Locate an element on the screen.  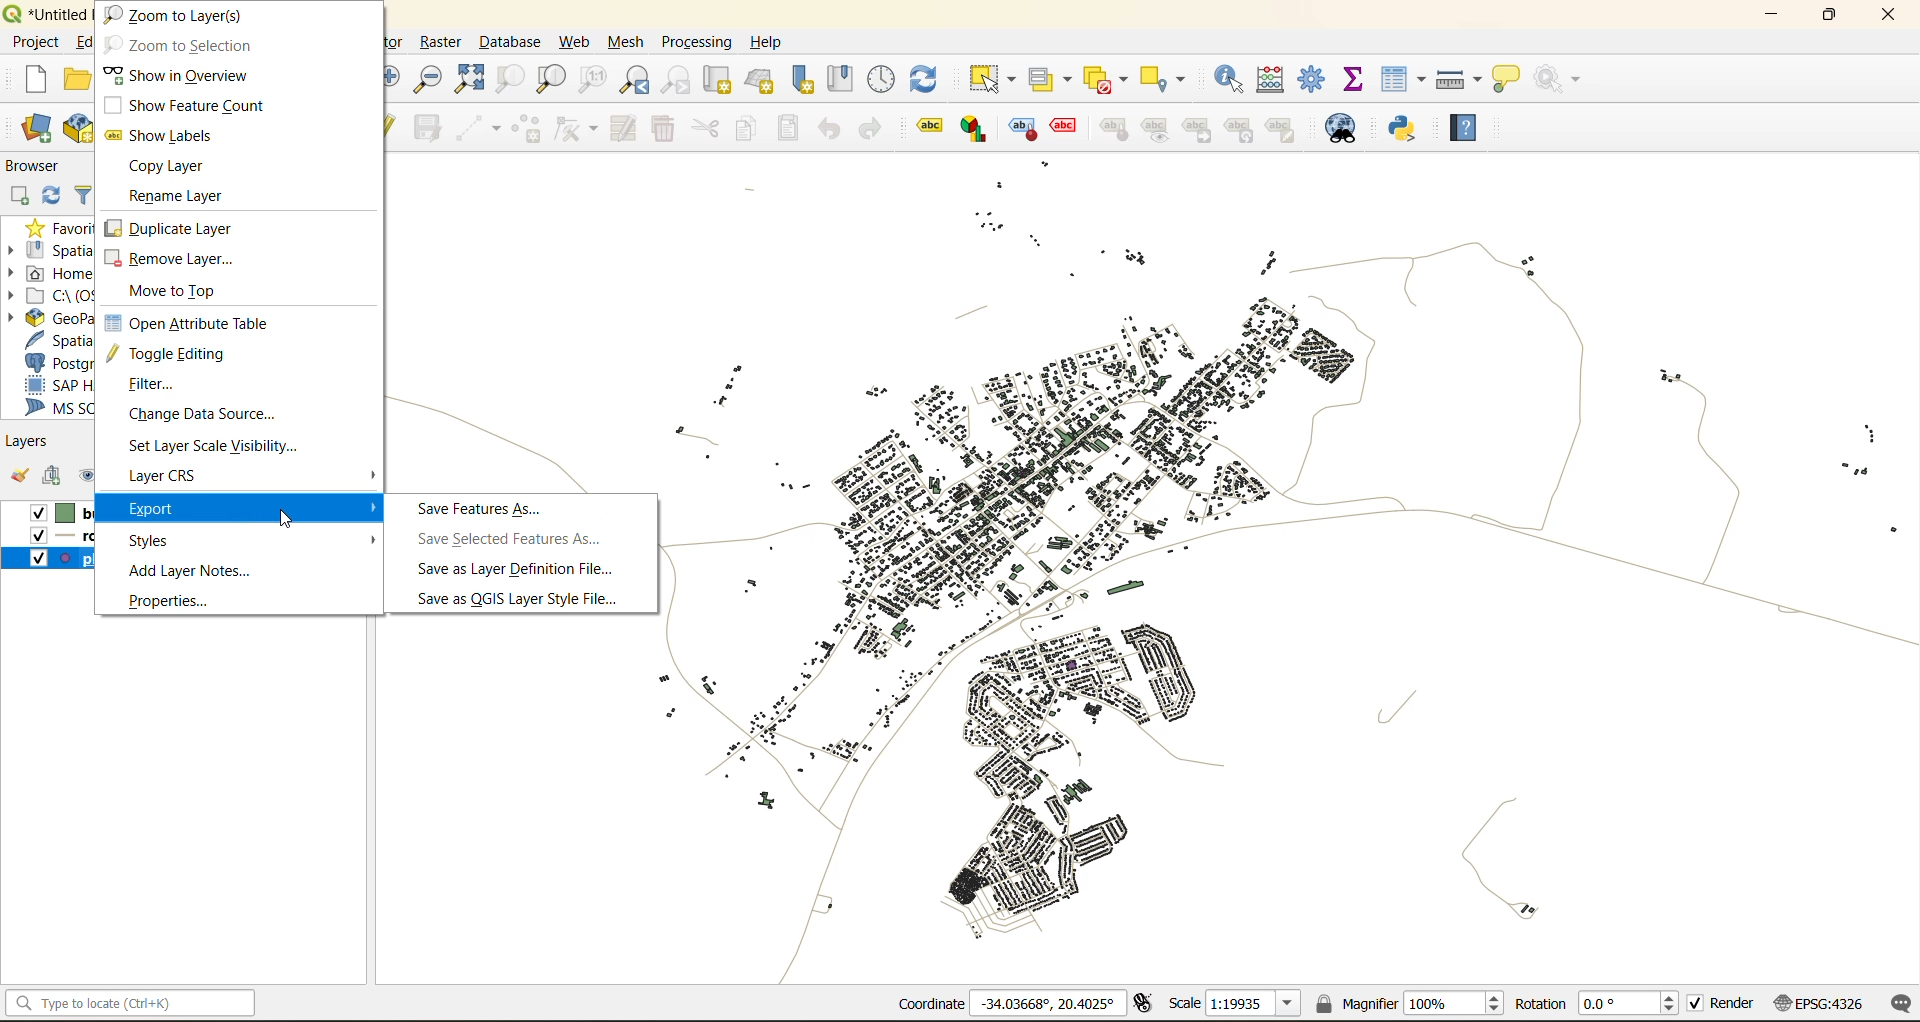
database is located at coordinates (515, 41).